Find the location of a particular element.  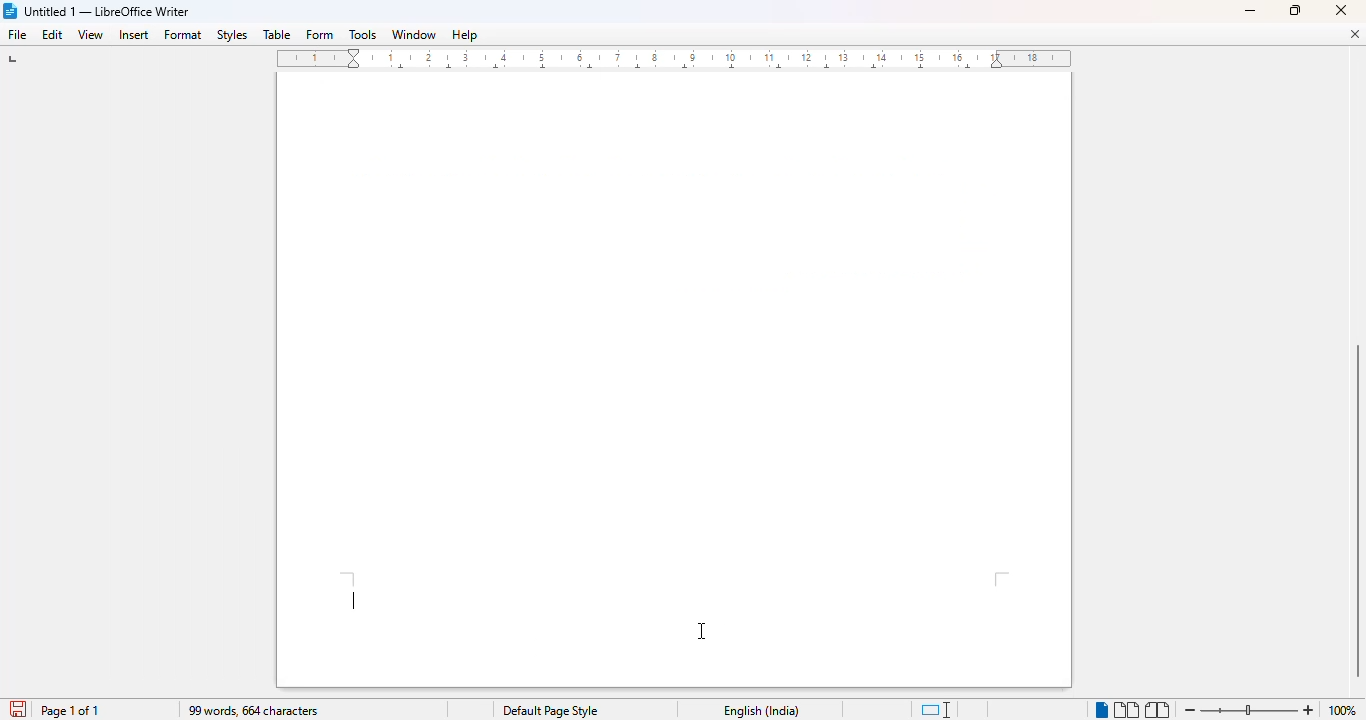

English (India) is located at coordinates (762, 711).